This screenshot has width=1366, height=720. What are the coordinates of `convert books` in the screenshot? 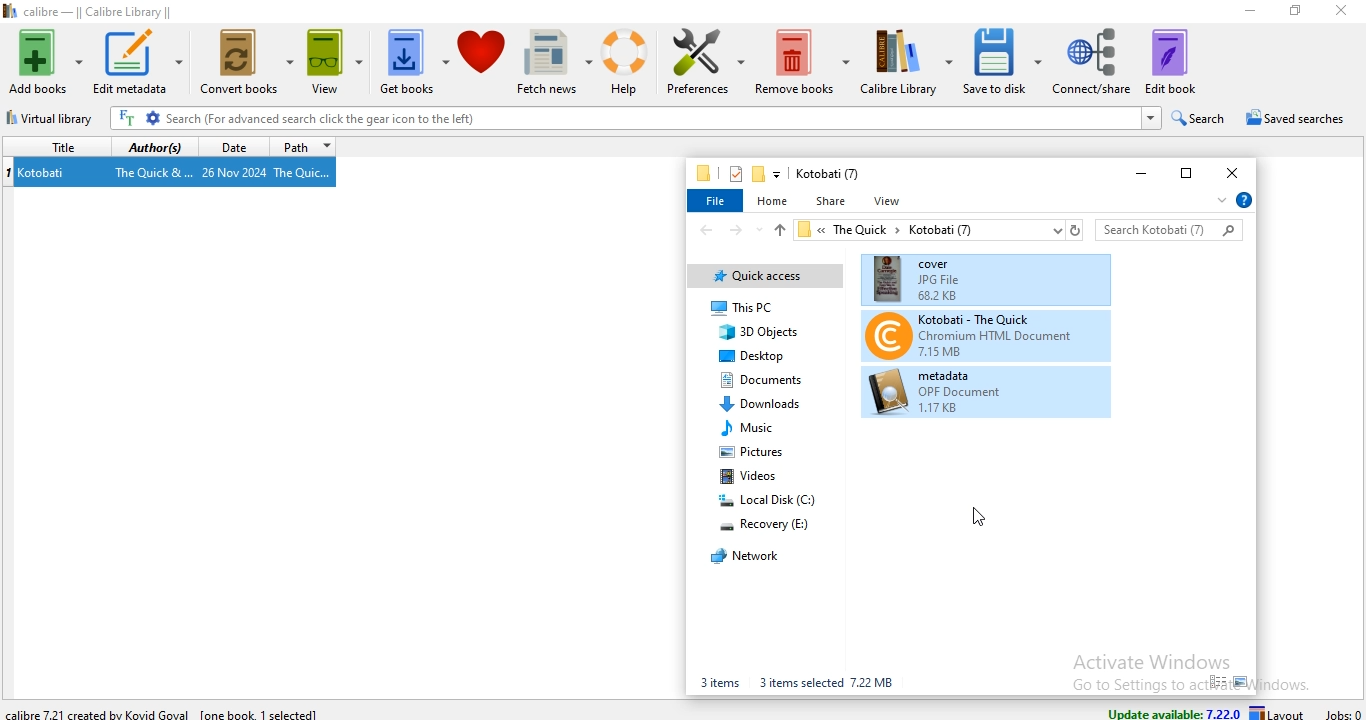 It's located at (245, 65).